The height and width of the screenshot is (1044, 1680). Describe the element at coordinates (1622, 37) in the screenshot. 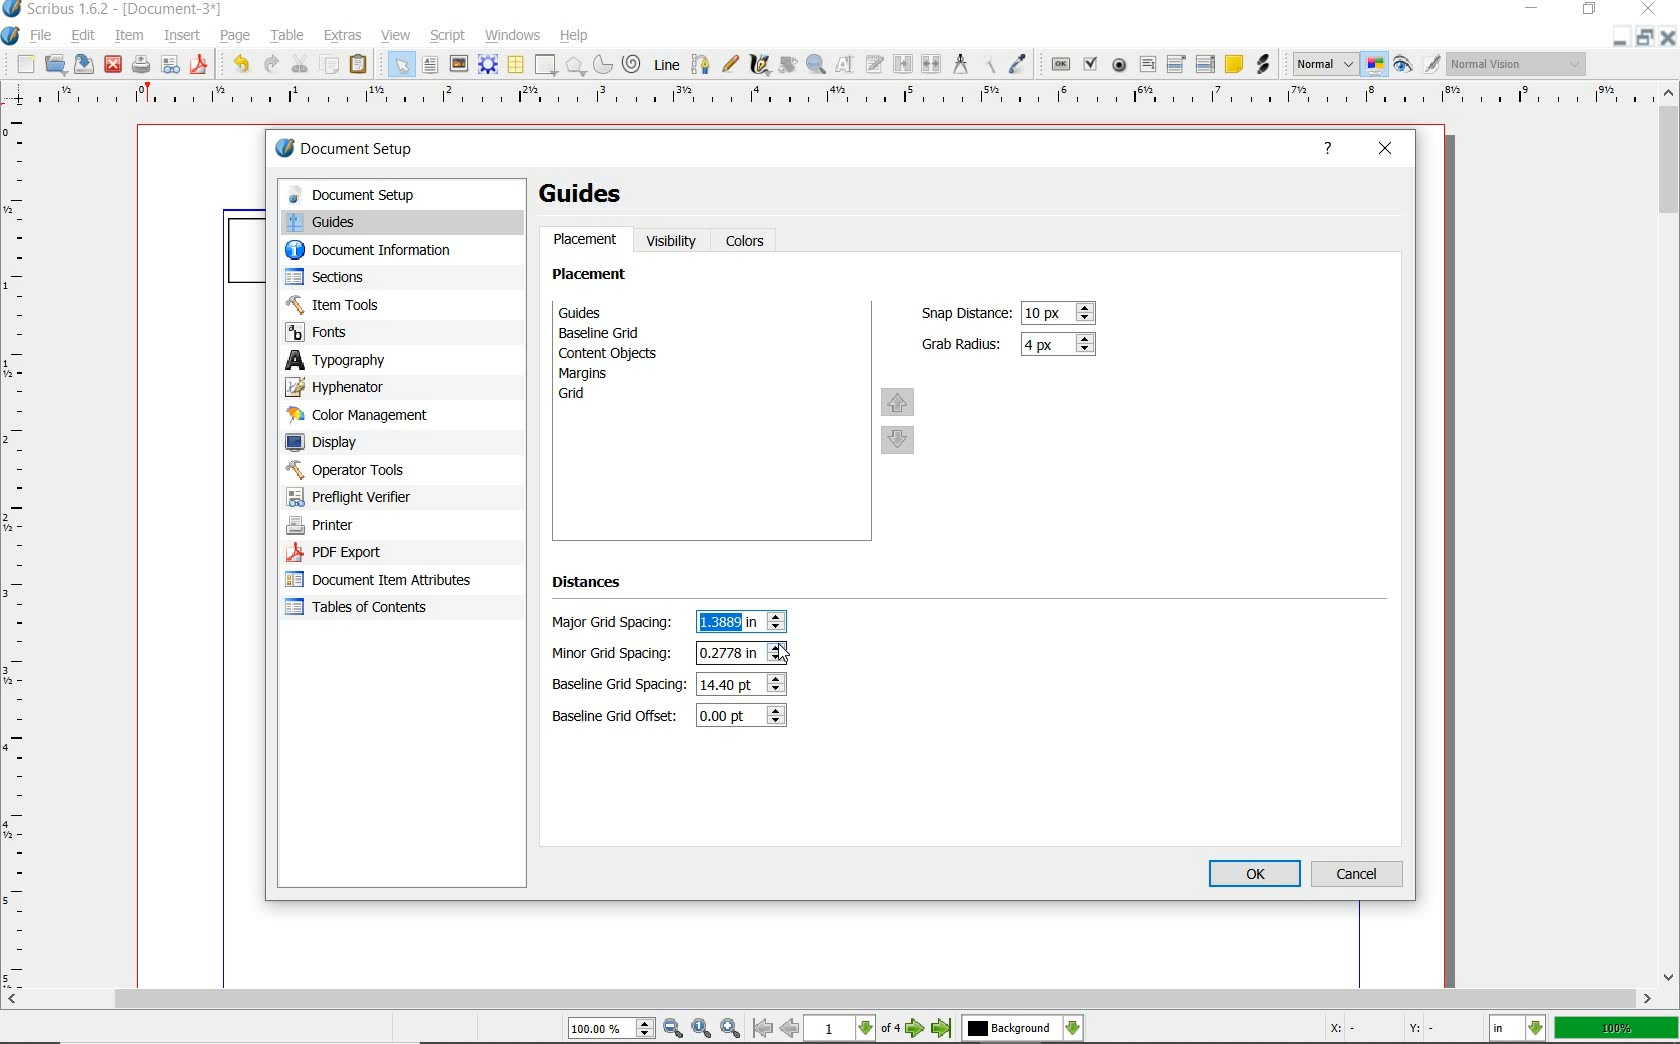

I see `minimize` at that location.